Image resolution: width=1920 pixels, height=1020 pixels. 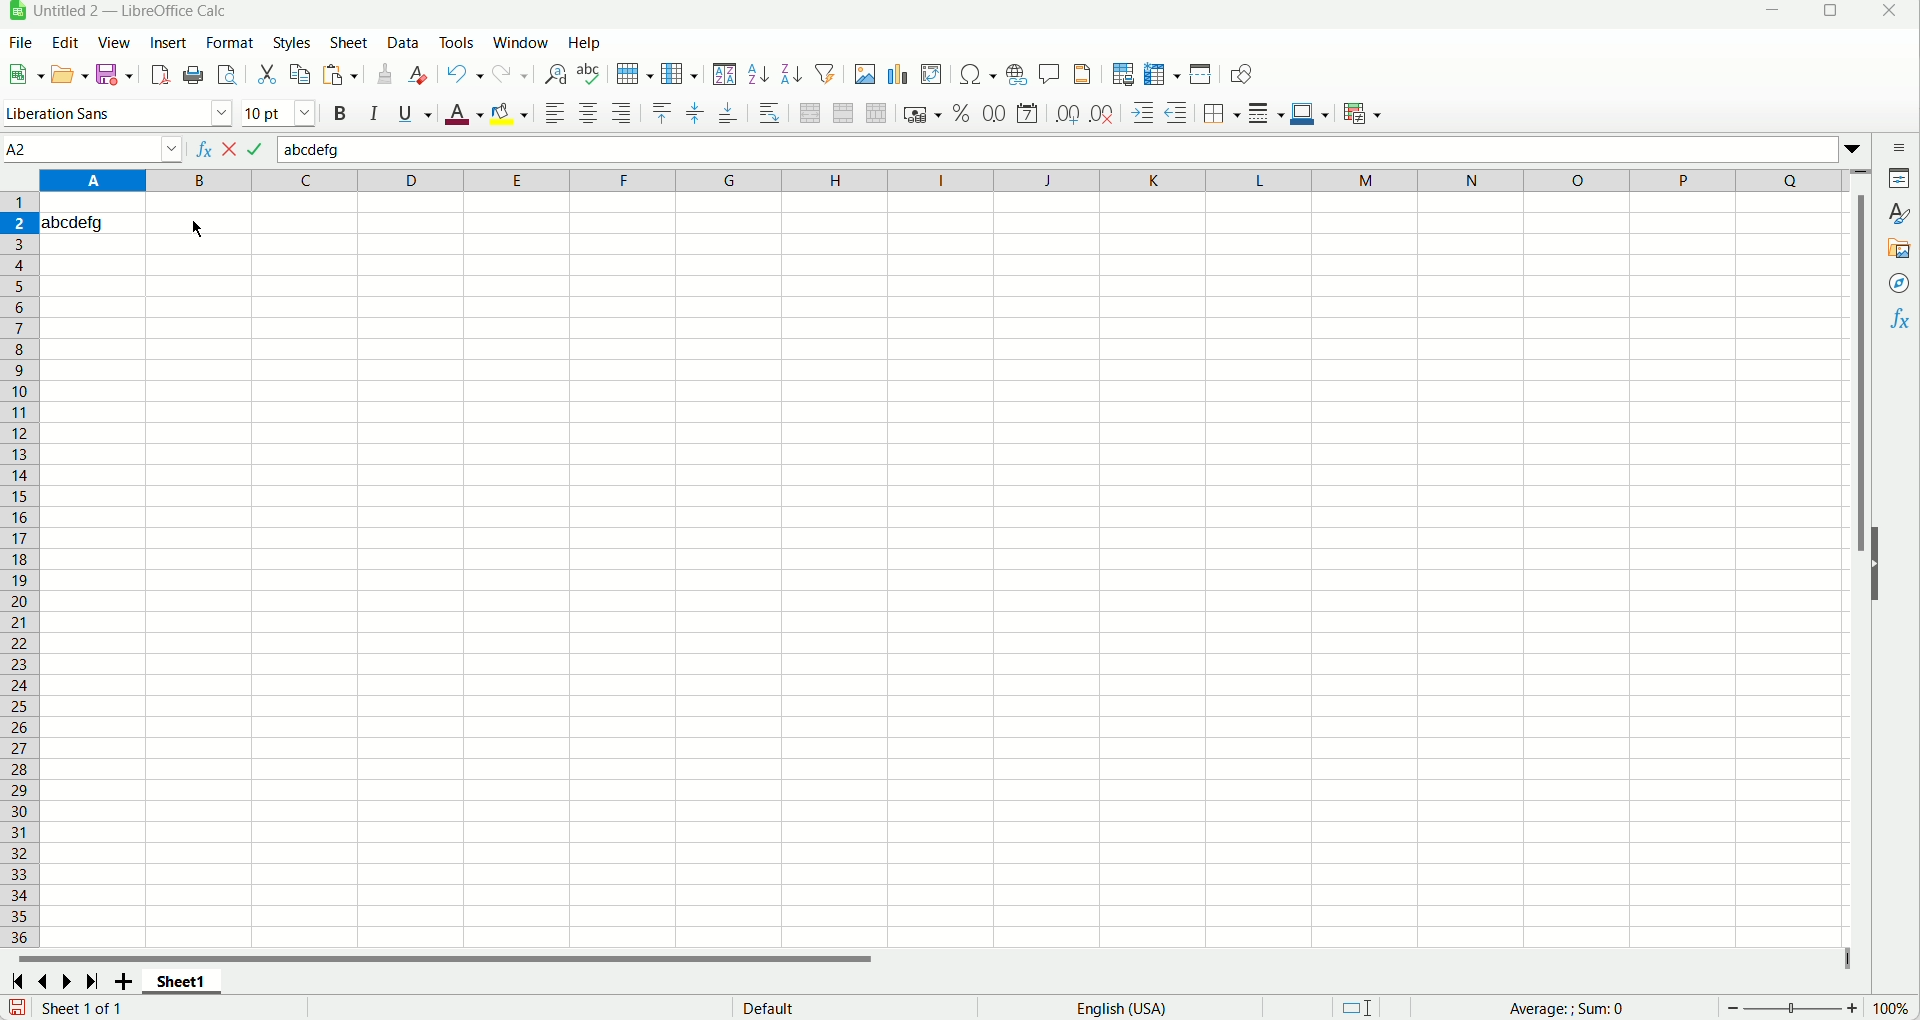 I want to click on sheet 1 of 1, so click(x=87, y=1009).